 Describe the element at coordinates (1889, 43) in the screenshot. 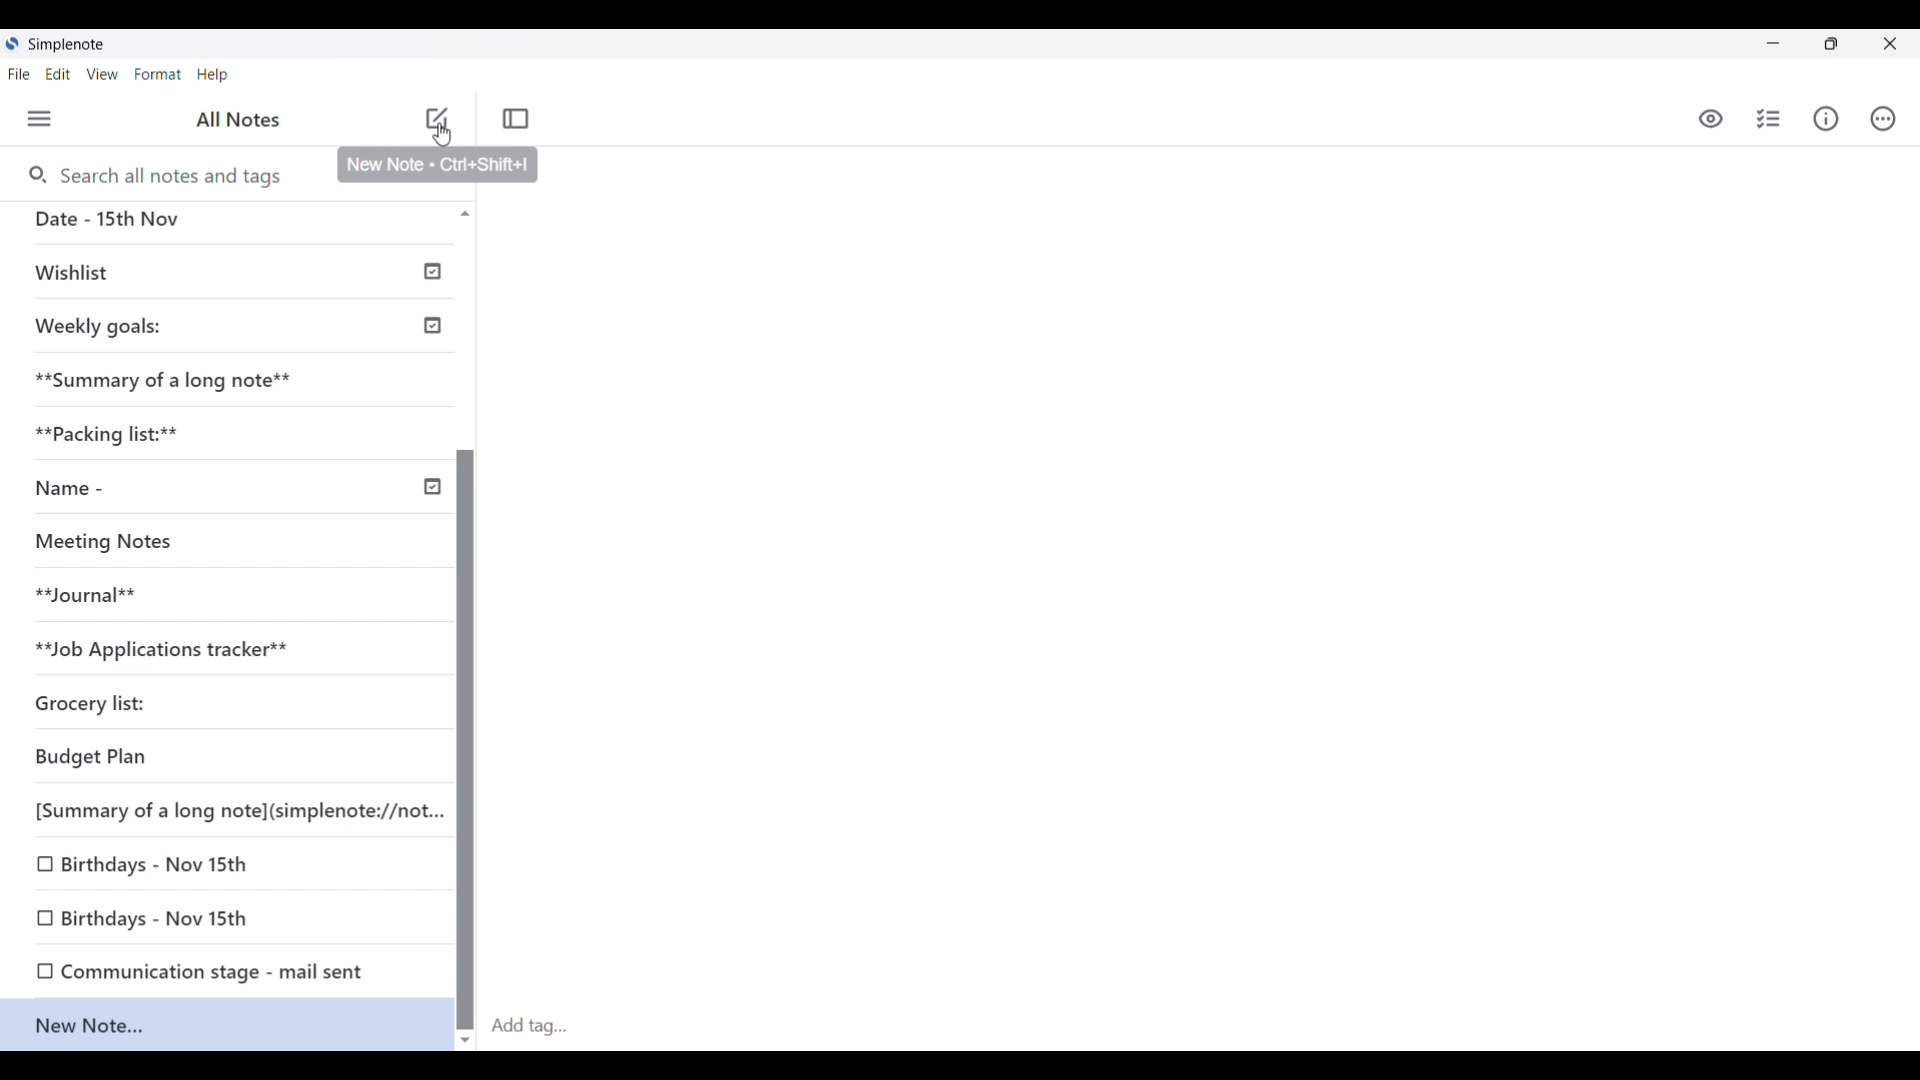

I see `Close interface` at that location.